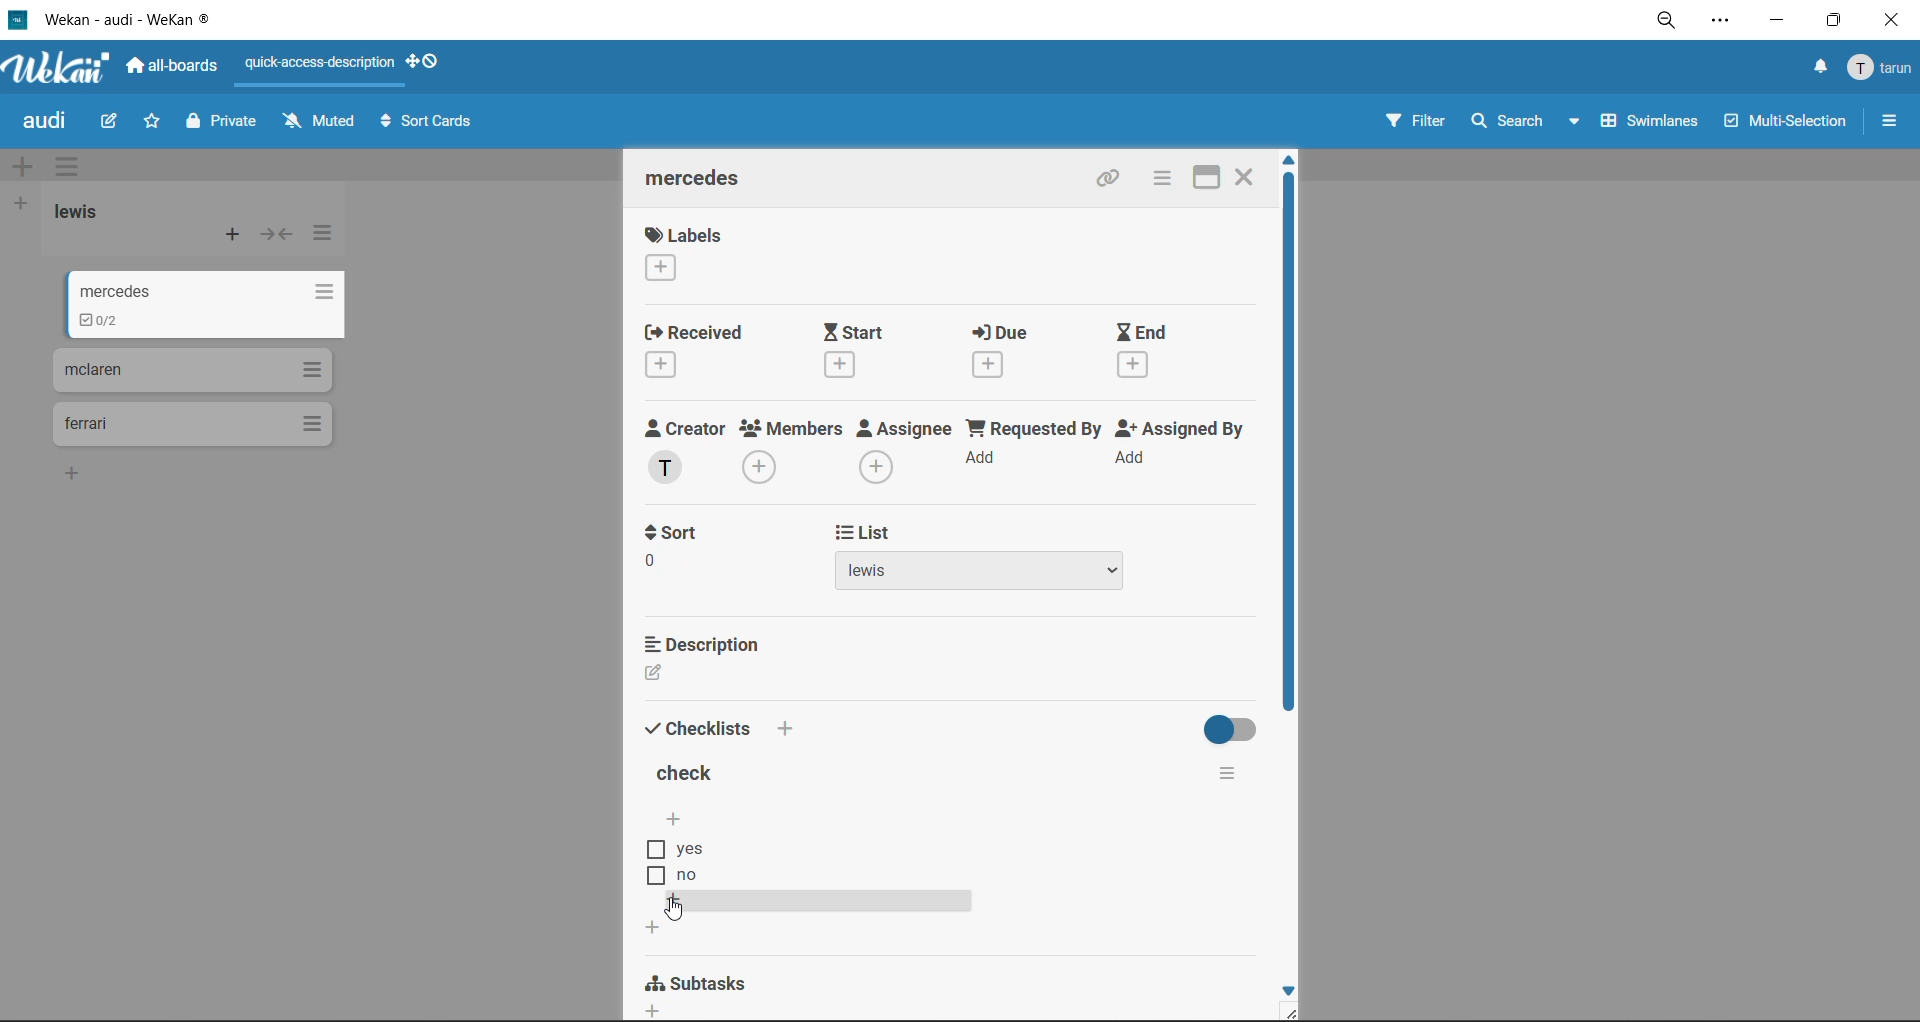 The image size is (1920, 1022). I want to click on private, so click(227, 123).